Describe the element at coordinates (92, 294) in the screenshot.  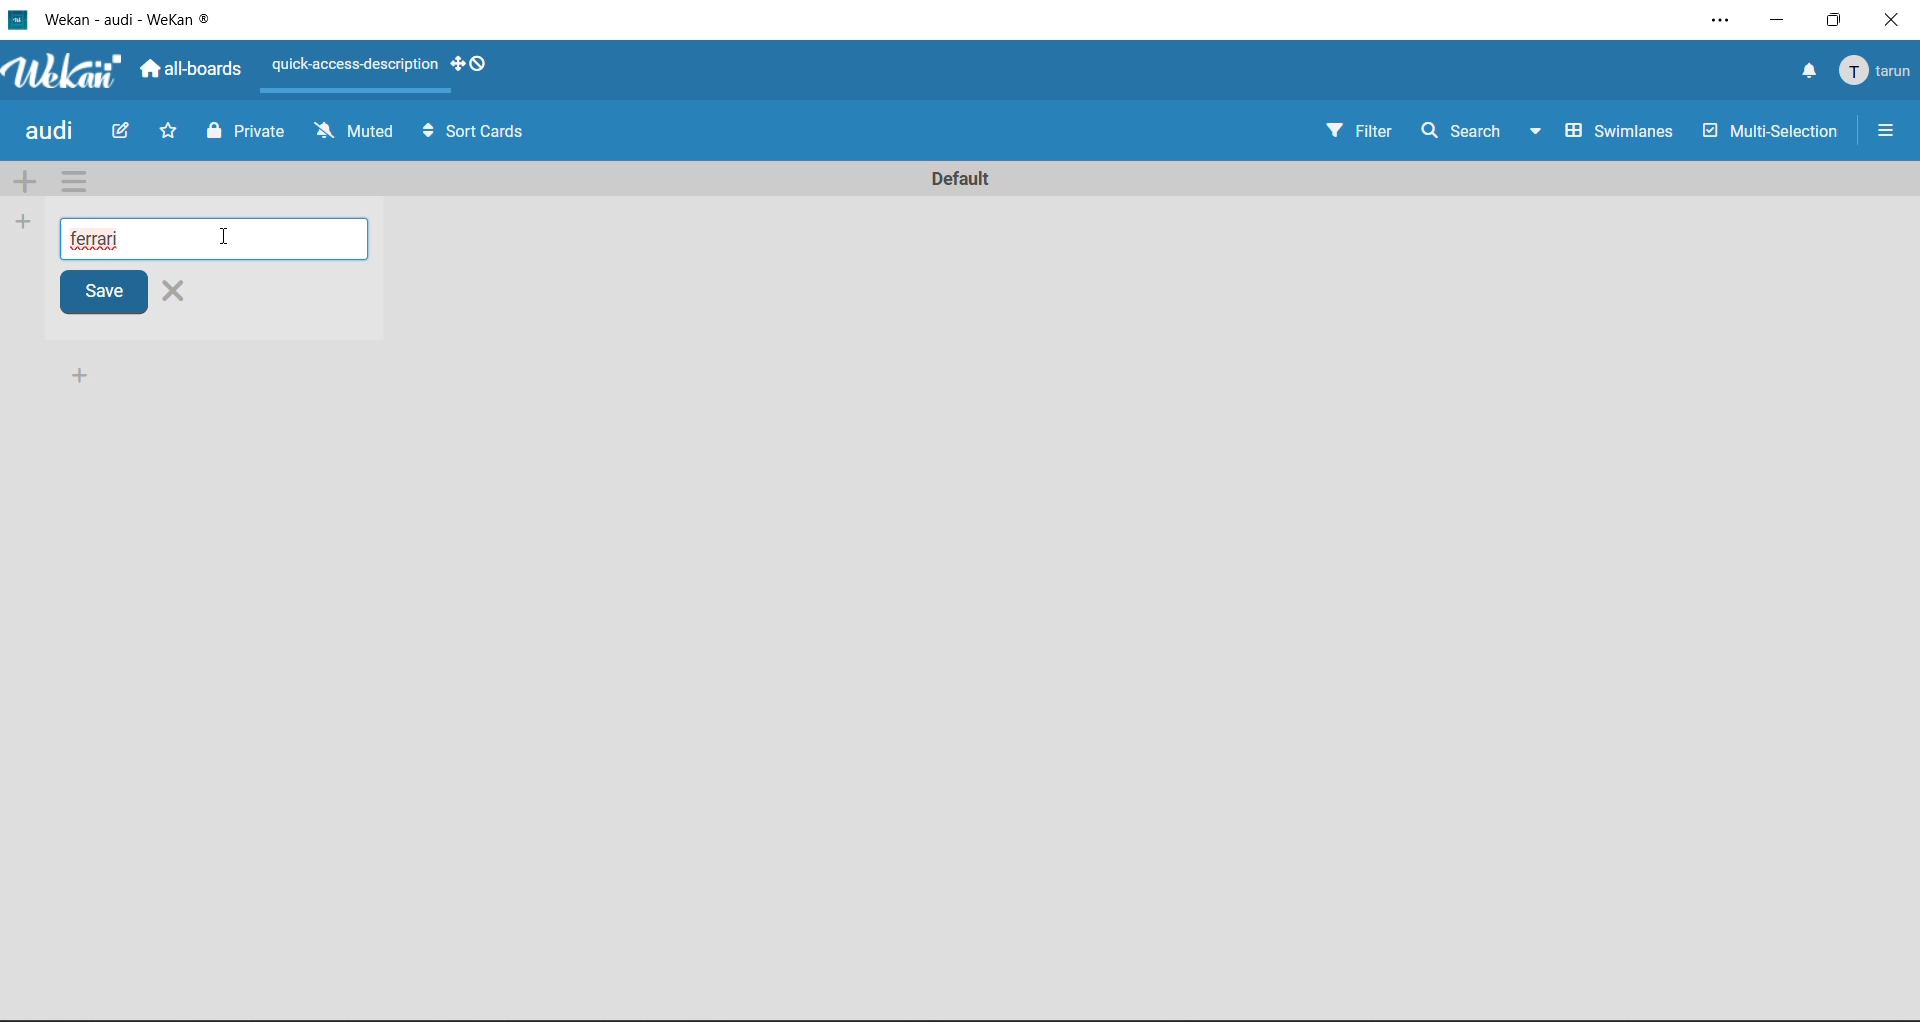
I see `Save` at that location.